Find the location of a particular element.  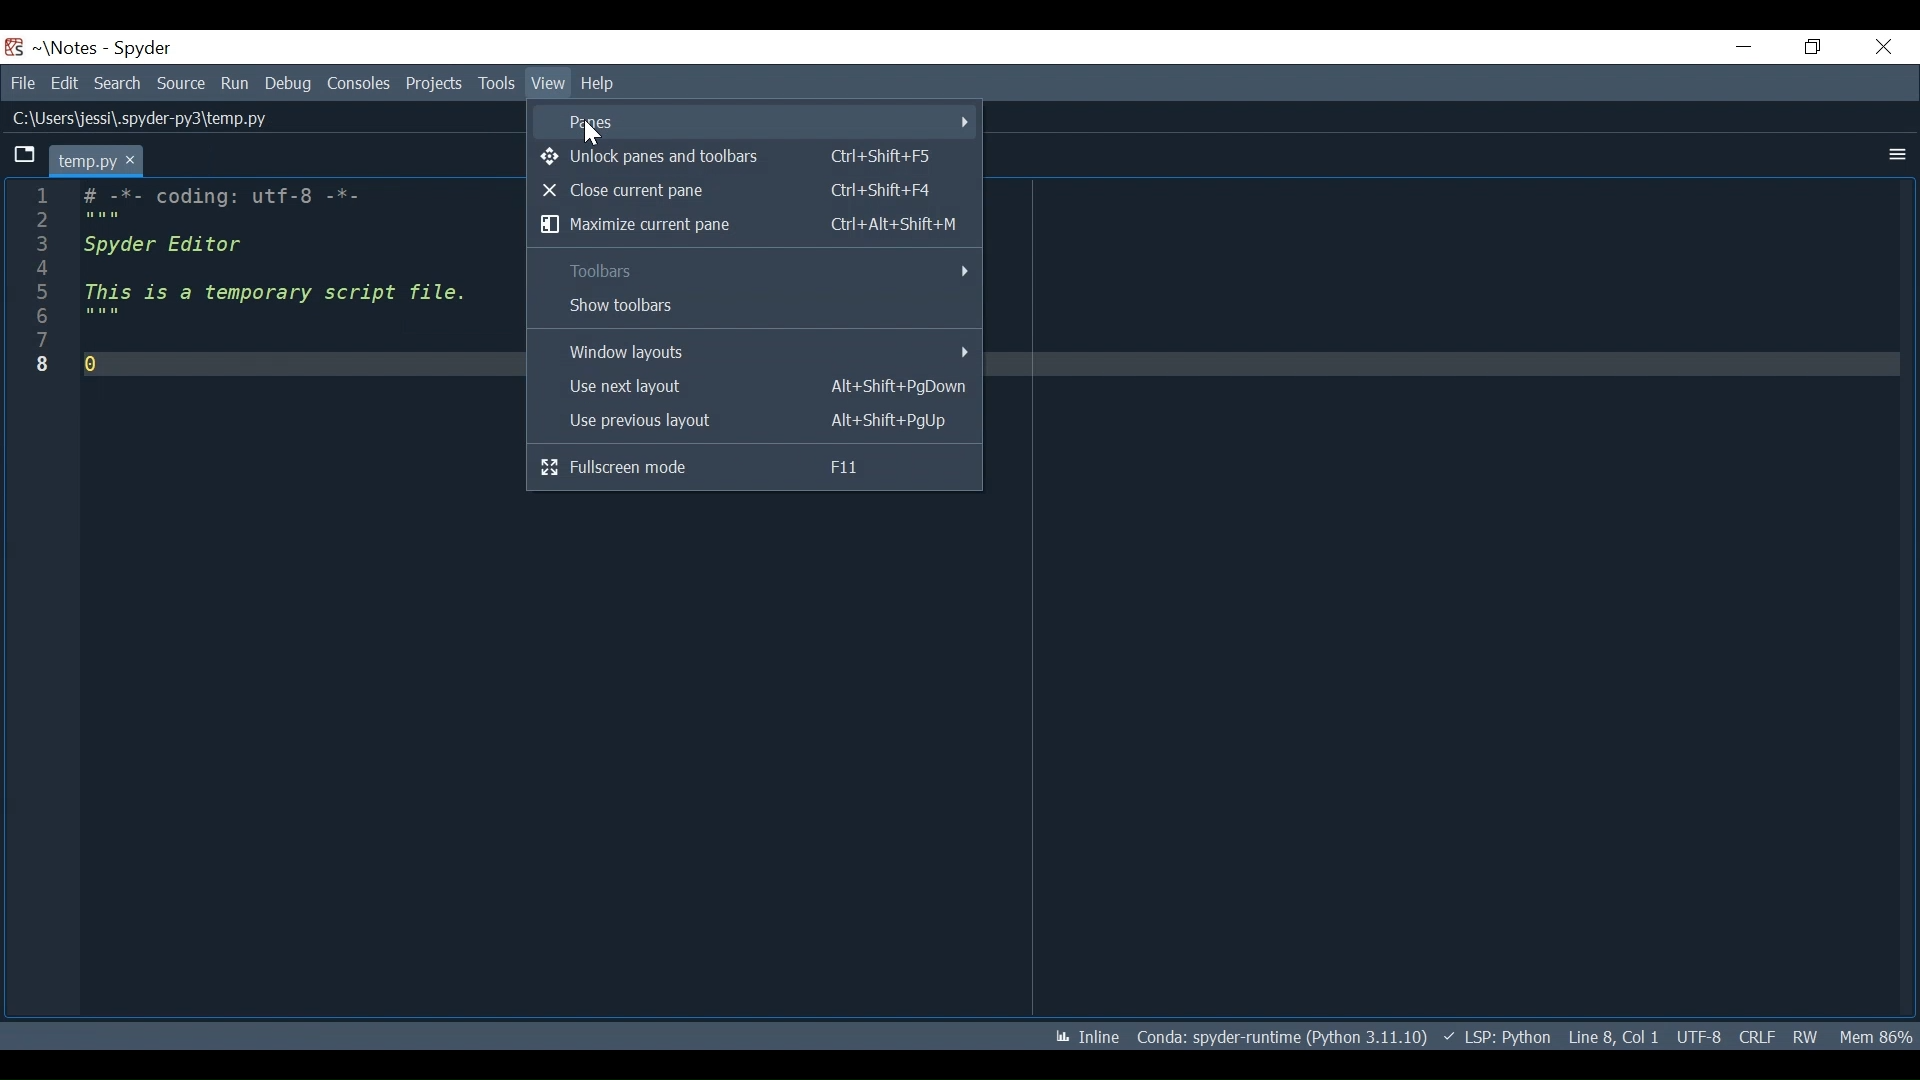

Coda: spyder-runtime (Python 3.11.10) is located at coordinates (1284, 1040).